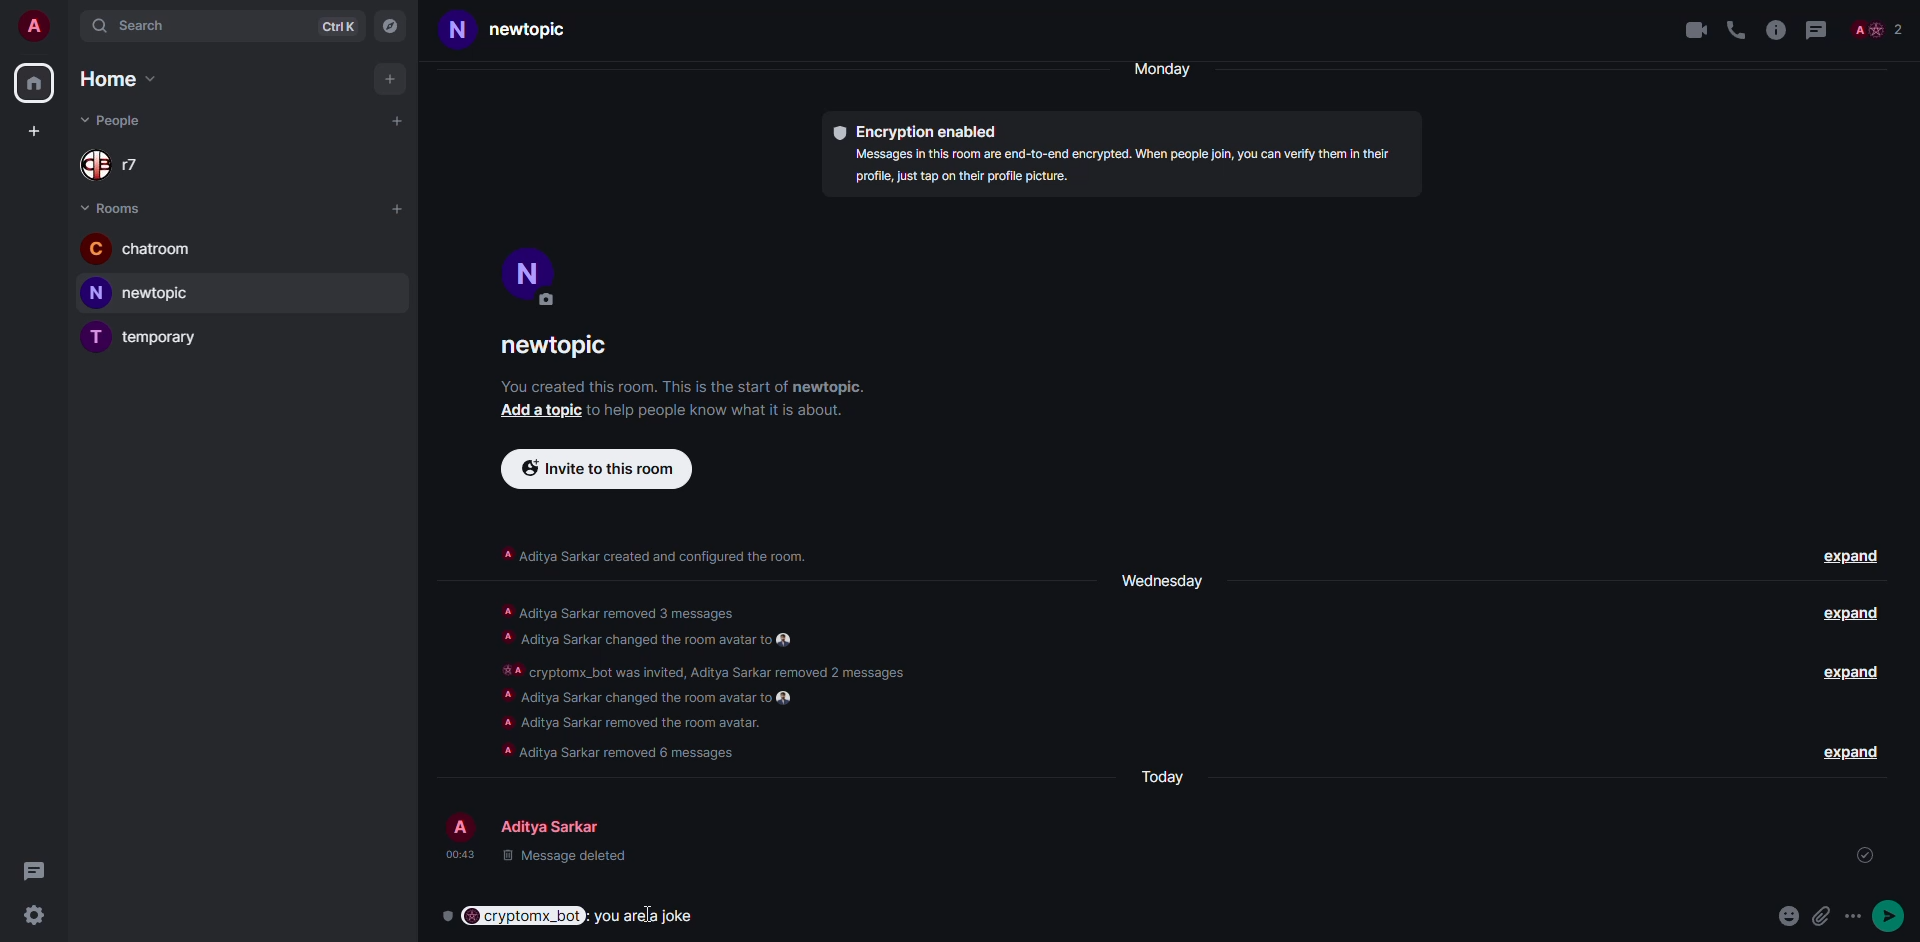 The width and height of the screenshot is (1920, 942). What do you see at coordinates (34, 26) in the screenshot?
I see `profile` at bounding box center [34, 26].